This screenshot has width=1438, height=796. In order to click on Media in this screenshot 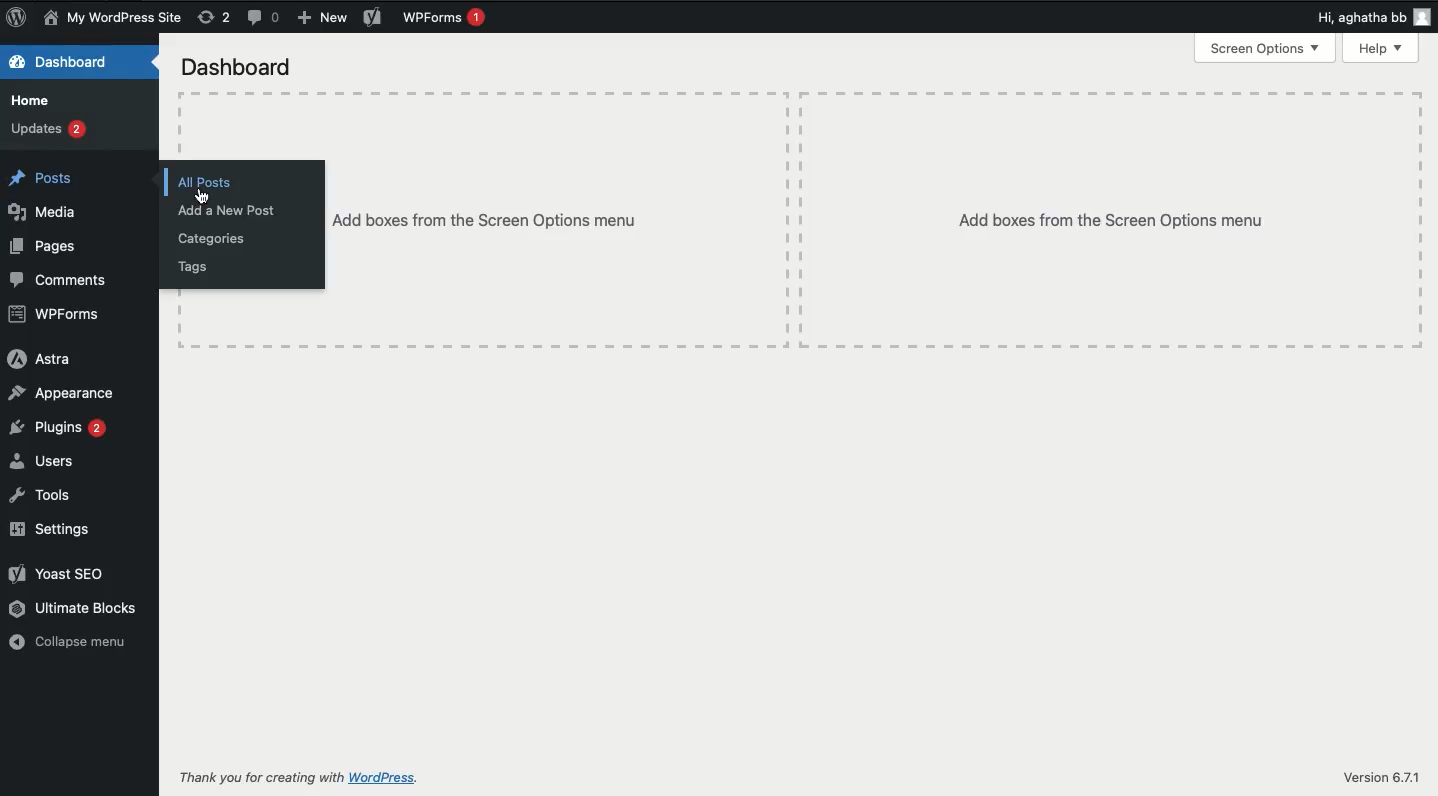, I will do `click(43, 213)`.